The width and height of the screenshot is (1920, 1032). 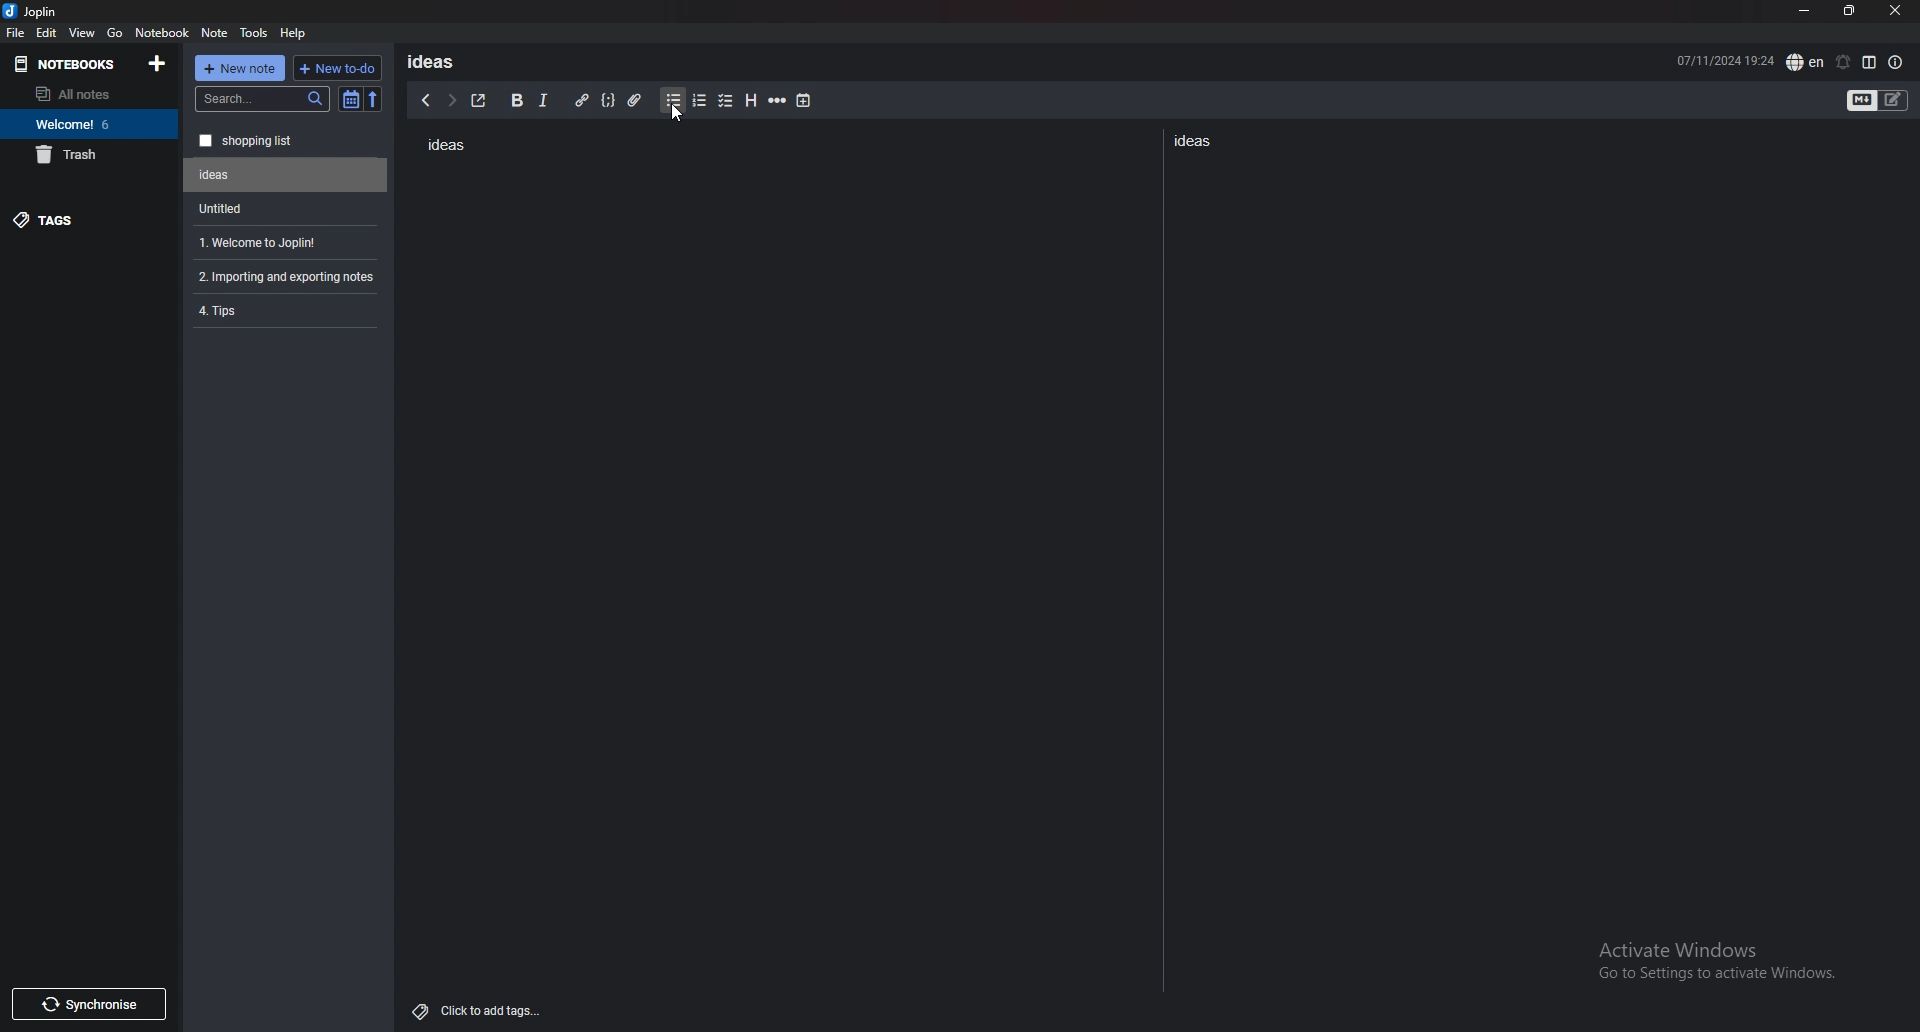 What do you see at coordinates (1849, 12) in the screenshot?
I see `resize` at bounding box center [1849, 12].